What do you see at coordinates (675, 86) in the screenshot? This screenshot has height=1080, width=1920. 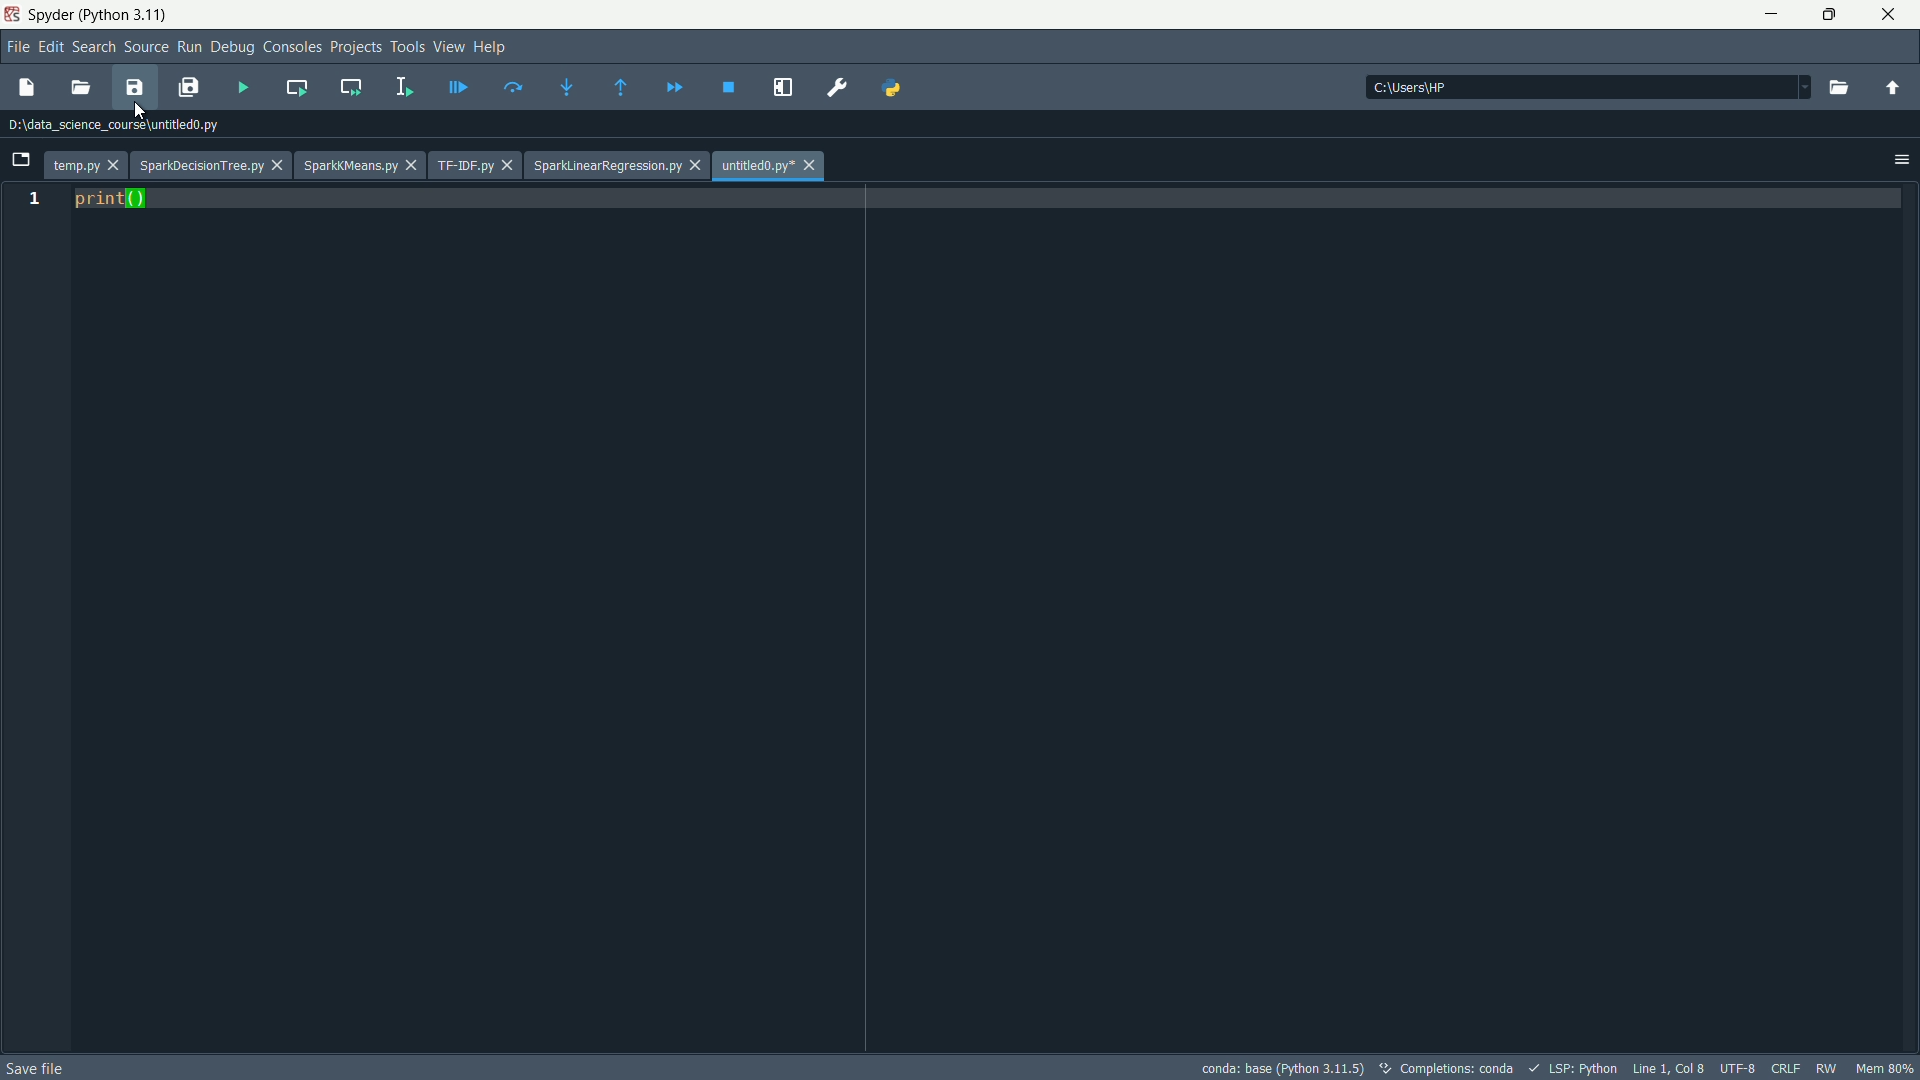 I see `continue execution until next breakdown` at bounding box center [675, 86].